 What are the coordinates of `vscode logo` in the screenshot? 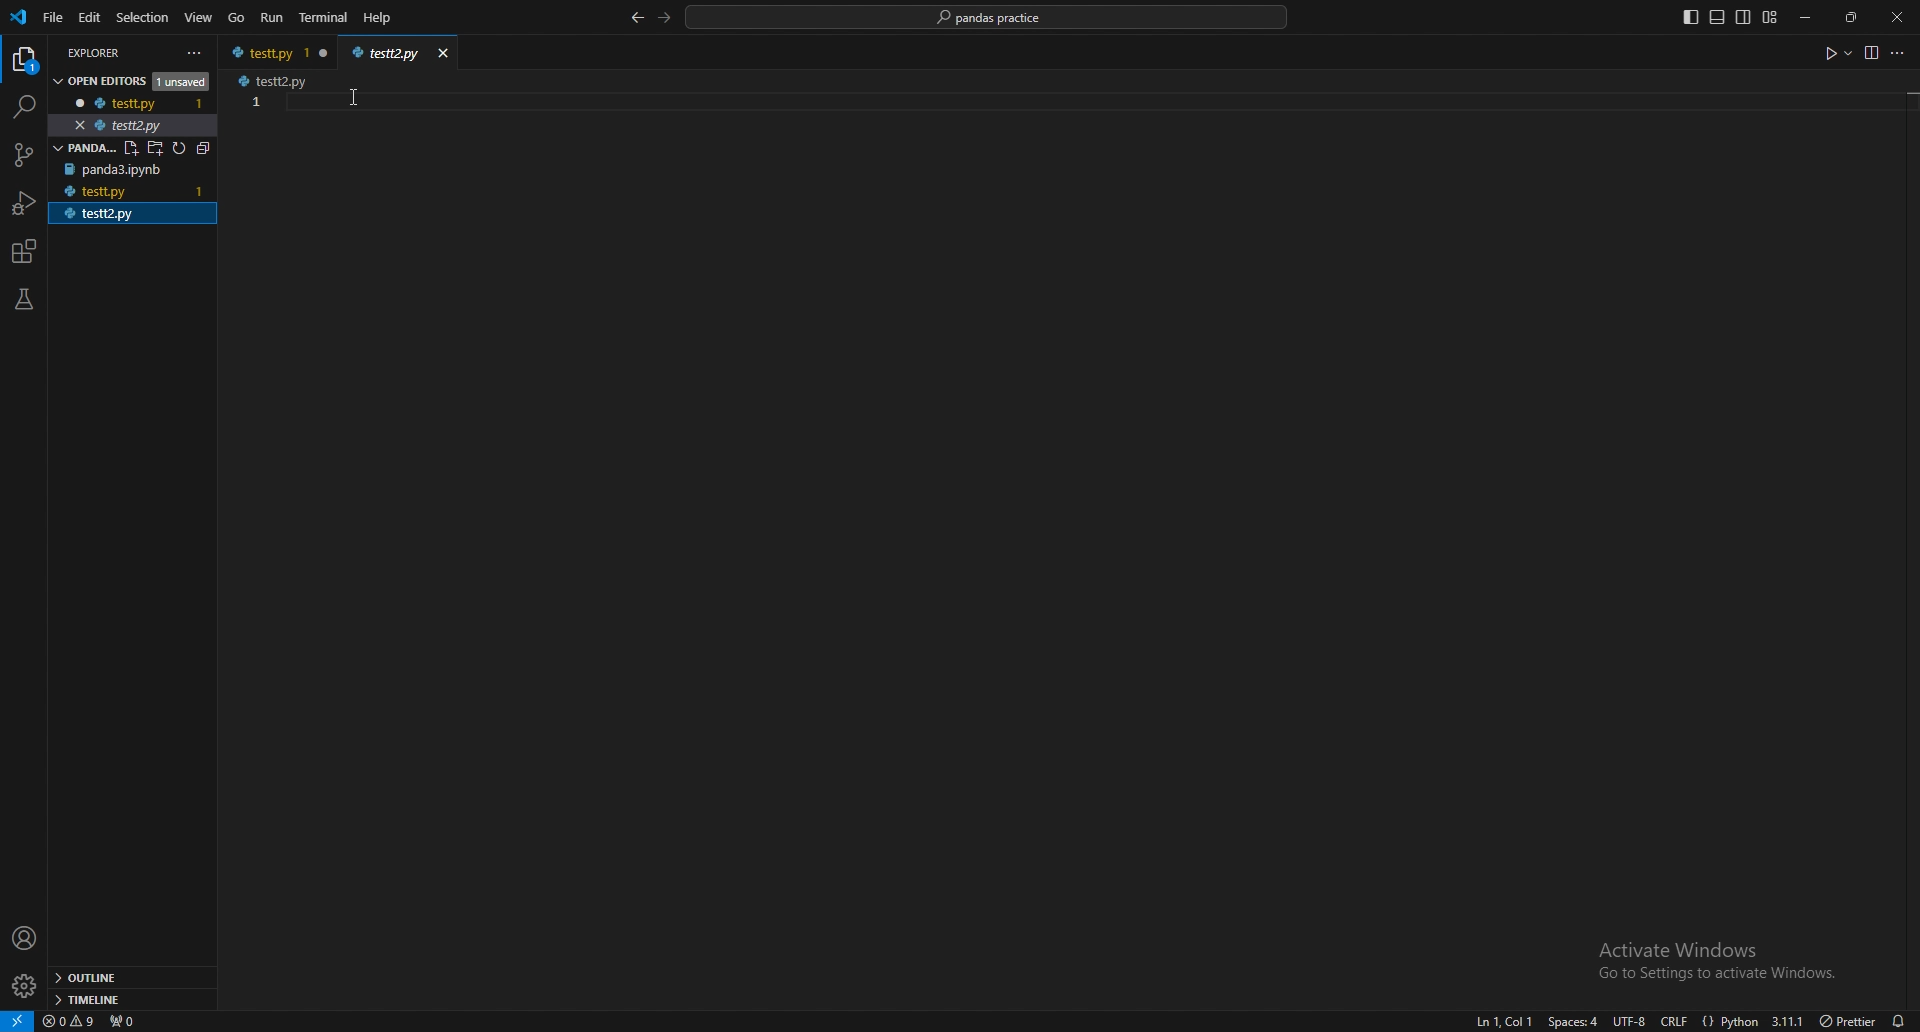 It's located at (18, 18).